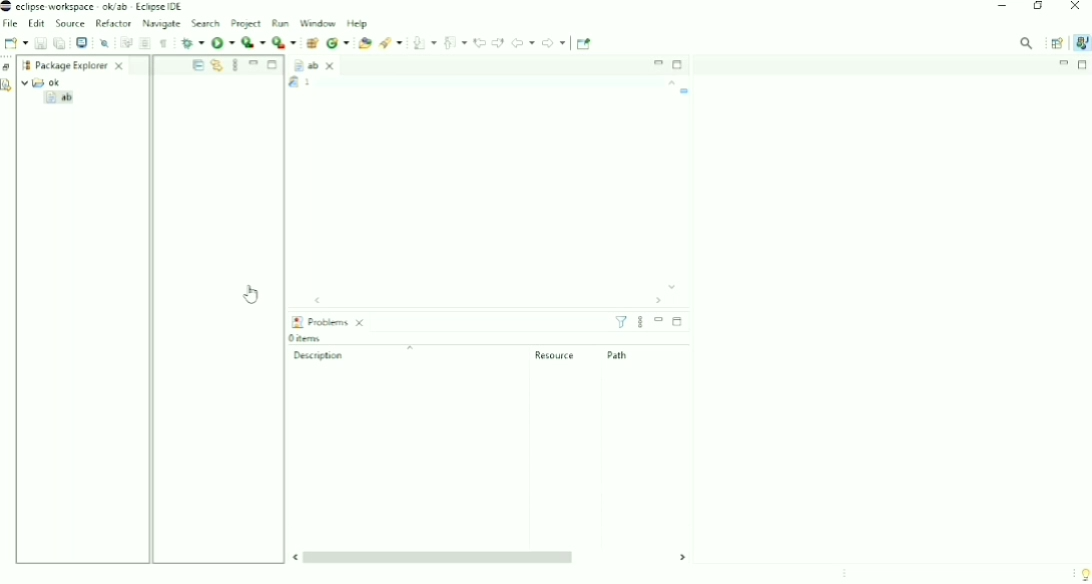 Image resolution: width=1092 pixels, height=584 pixels. Describe the element at coordinates (358, 24) in the screenshot. I see `Help` at that location.